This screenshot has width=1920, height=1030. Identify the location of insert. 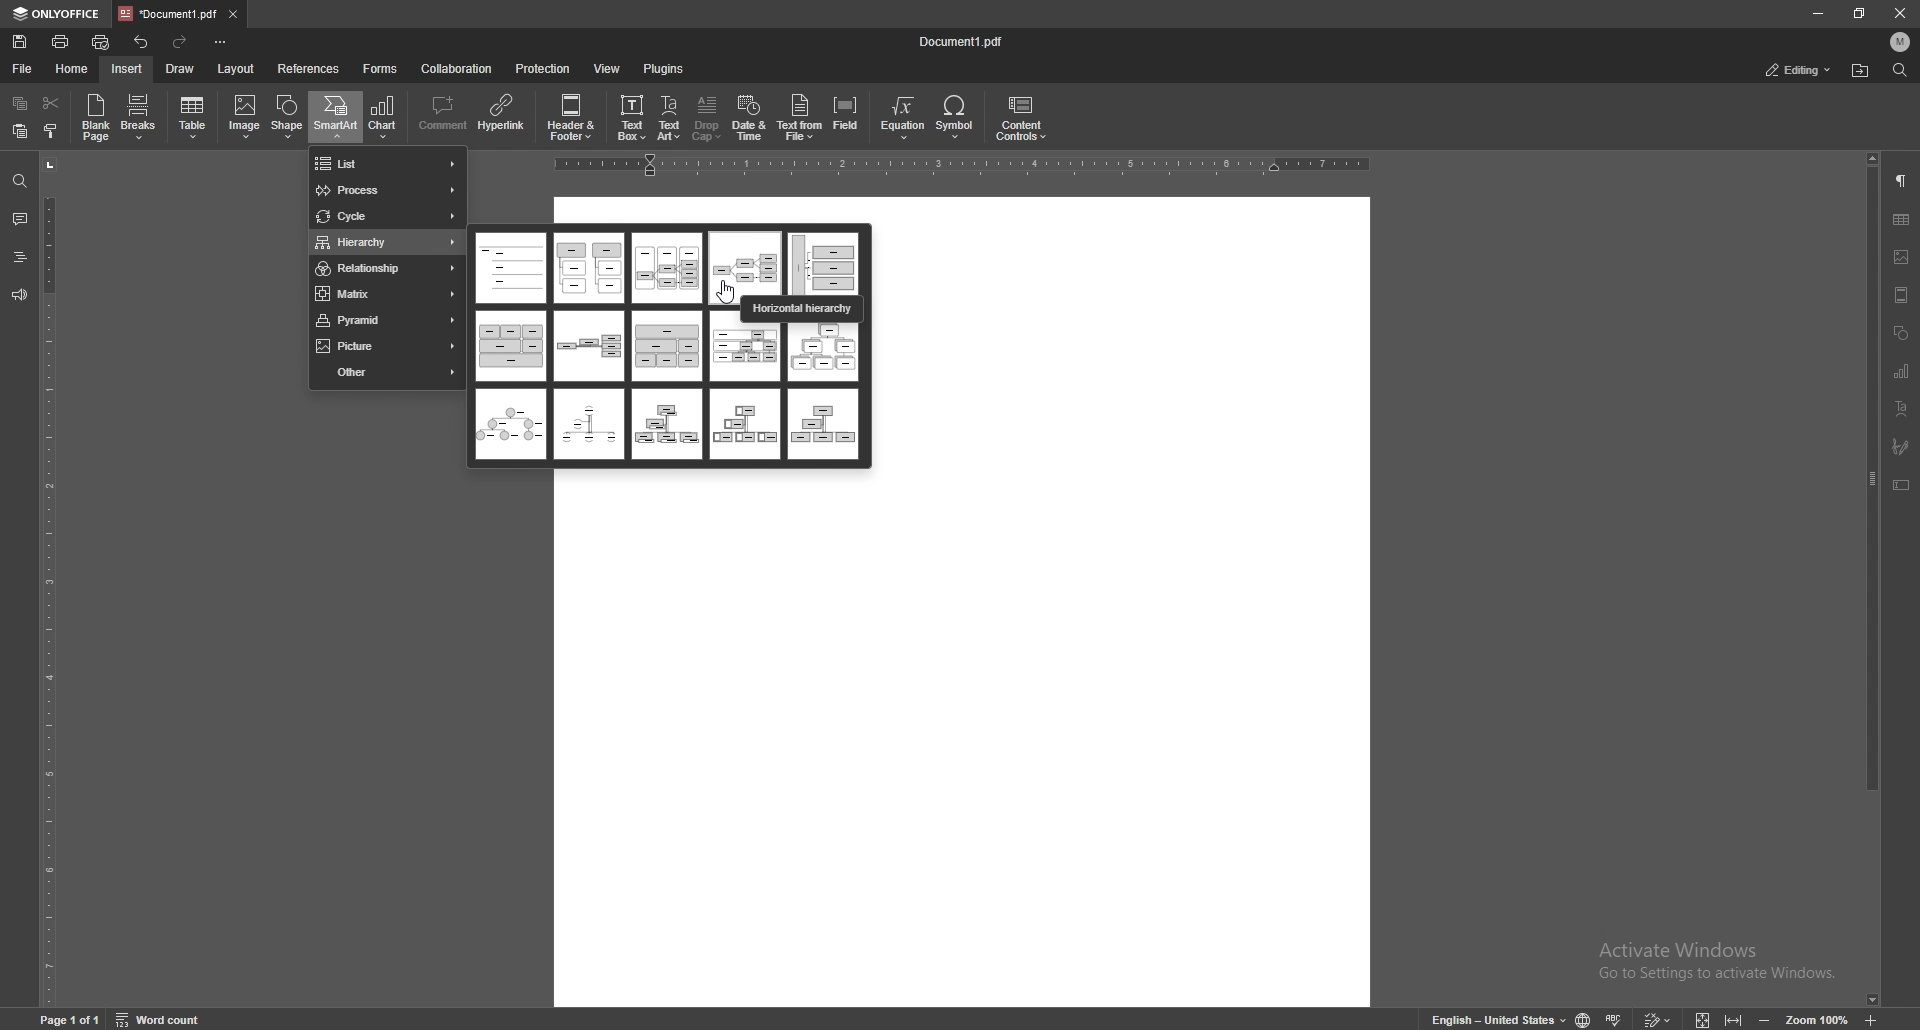
(127, 69).